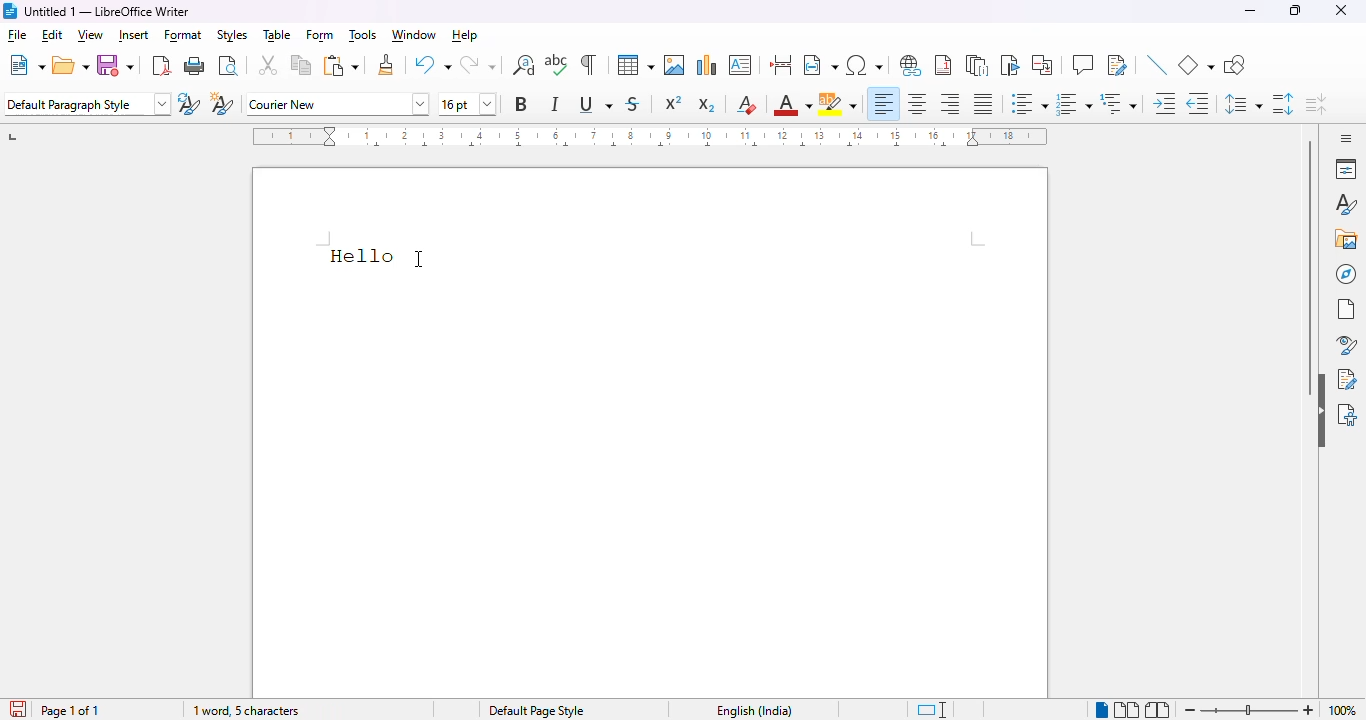 This screenshot has width=1366, height=720. I want to click on justified, so click(983, 104).